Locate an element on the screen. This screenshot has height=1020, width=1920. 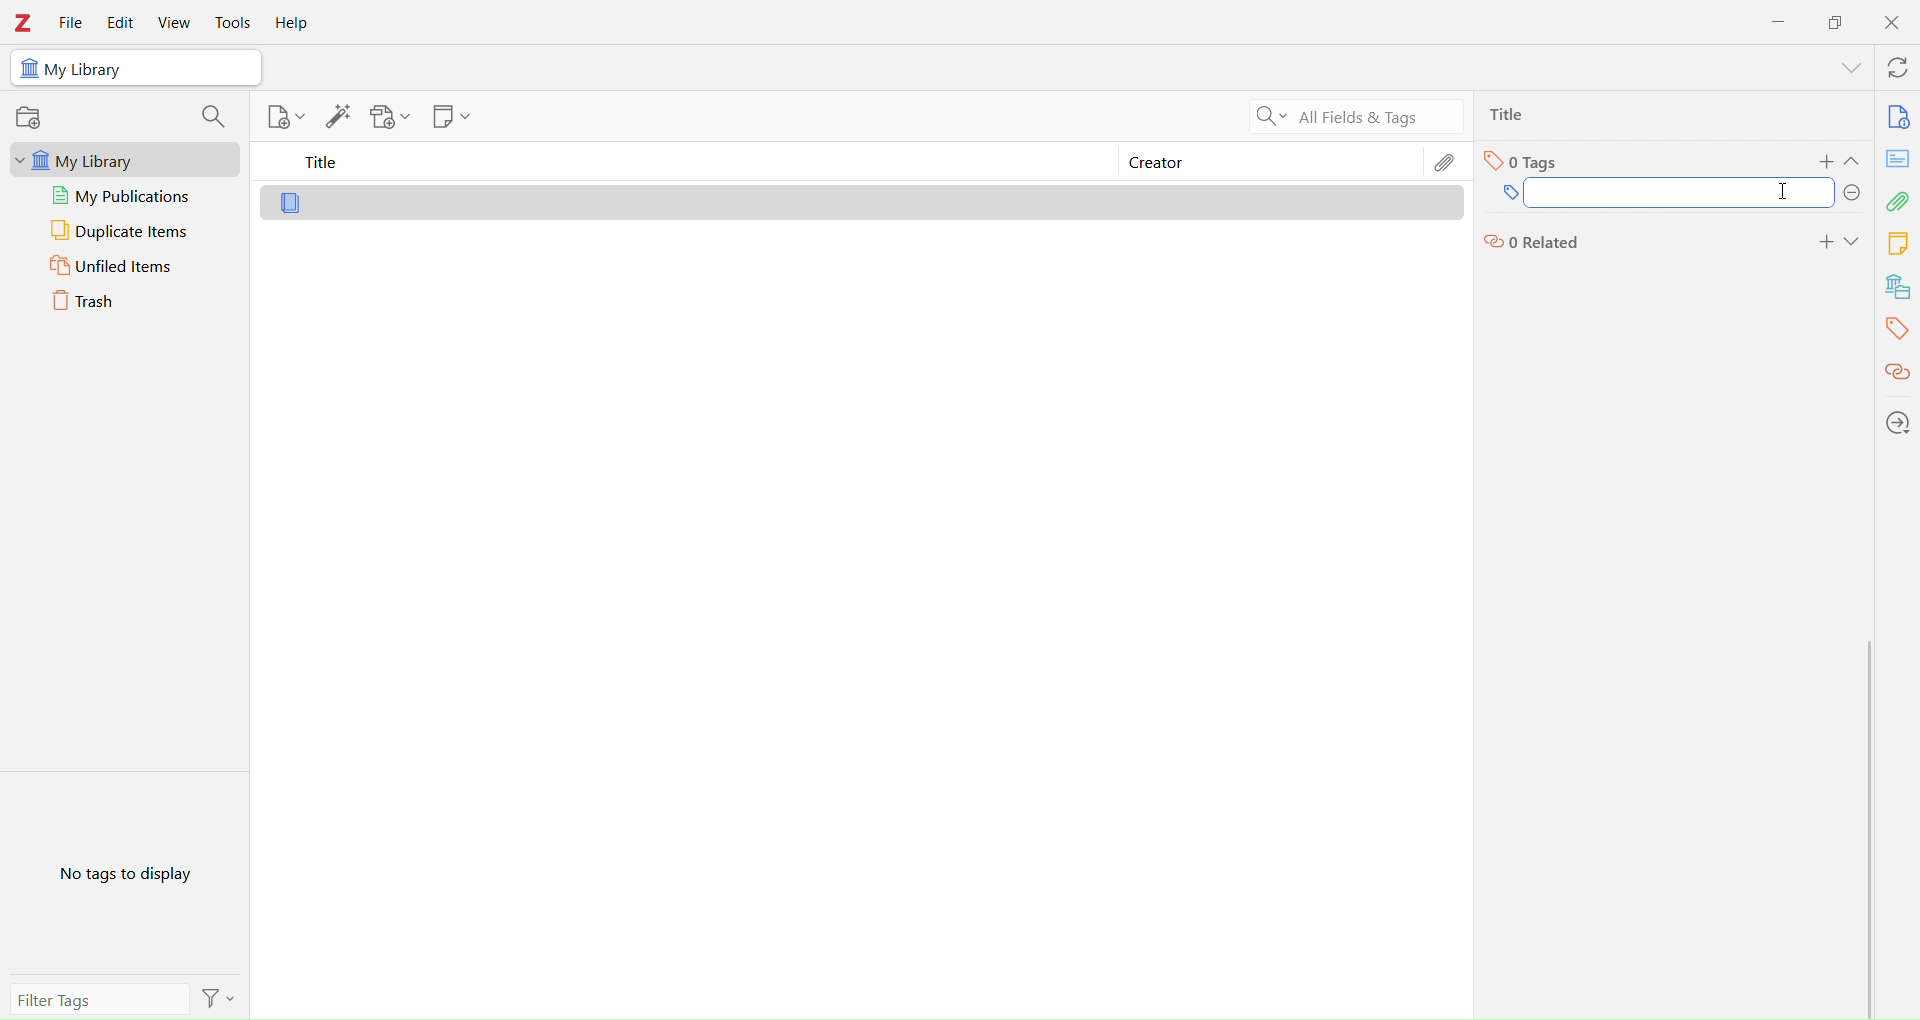
filter tags is located at coordinates (118, 996).